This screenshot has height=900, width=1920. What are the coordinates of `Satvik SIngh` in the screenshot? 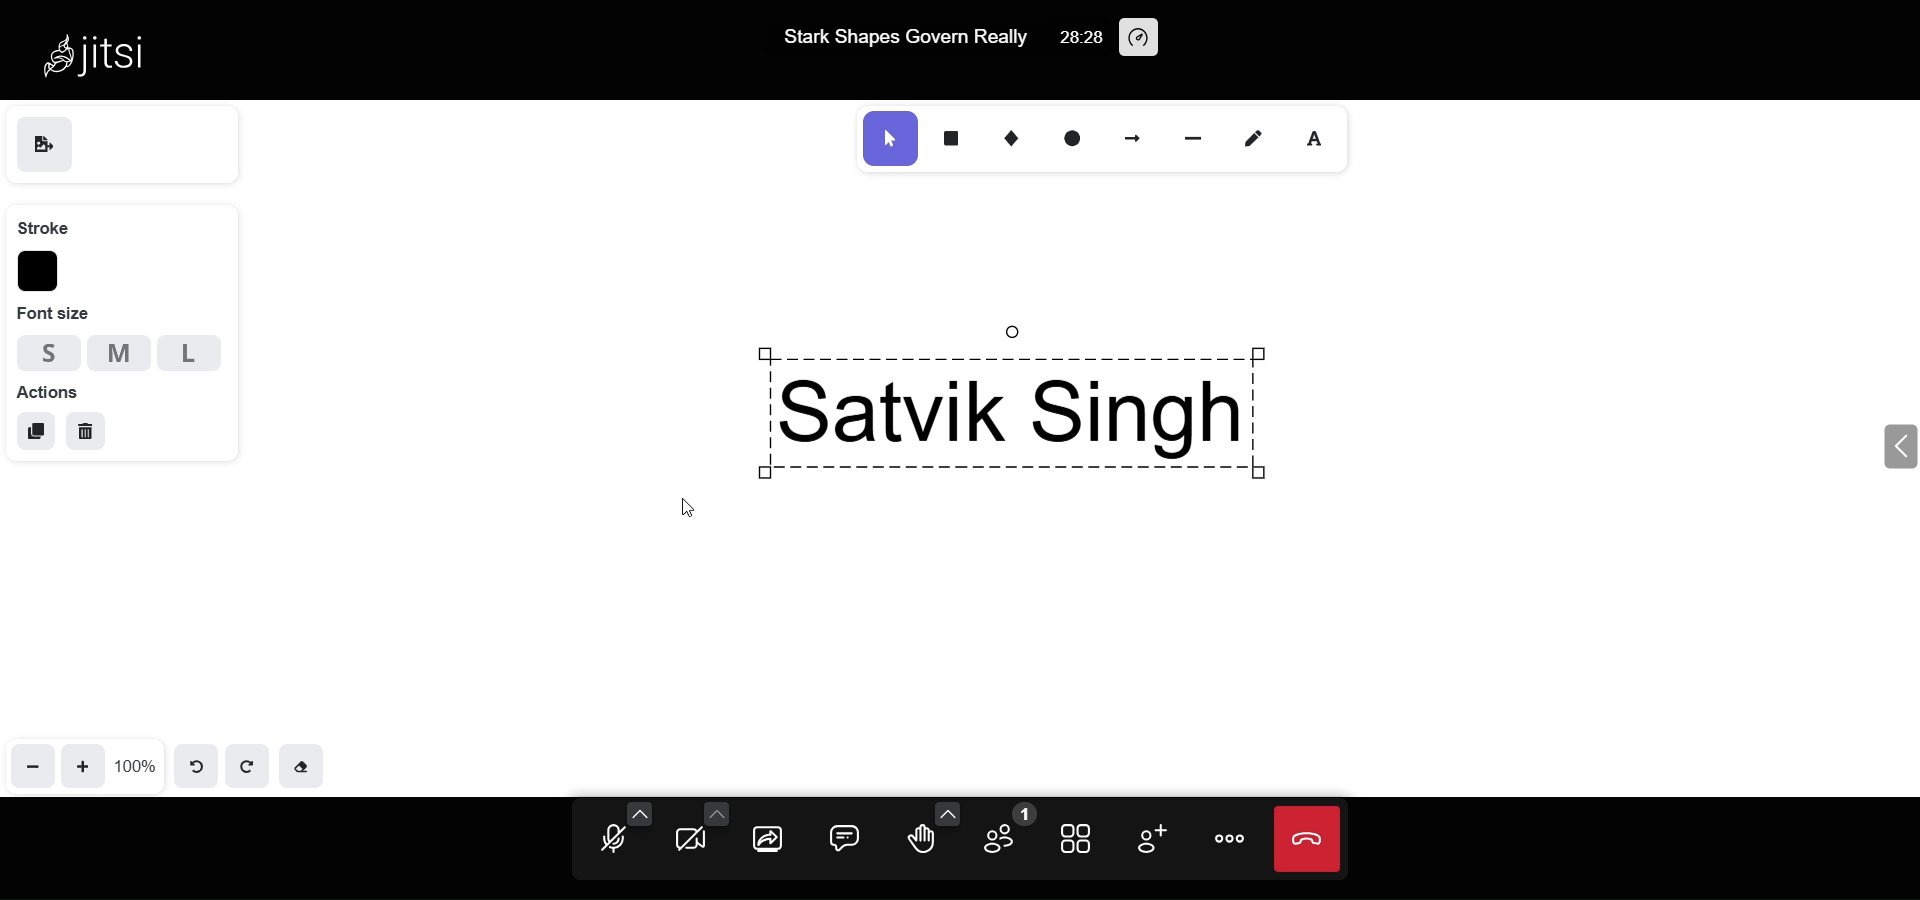 It's located at (1022, 409).